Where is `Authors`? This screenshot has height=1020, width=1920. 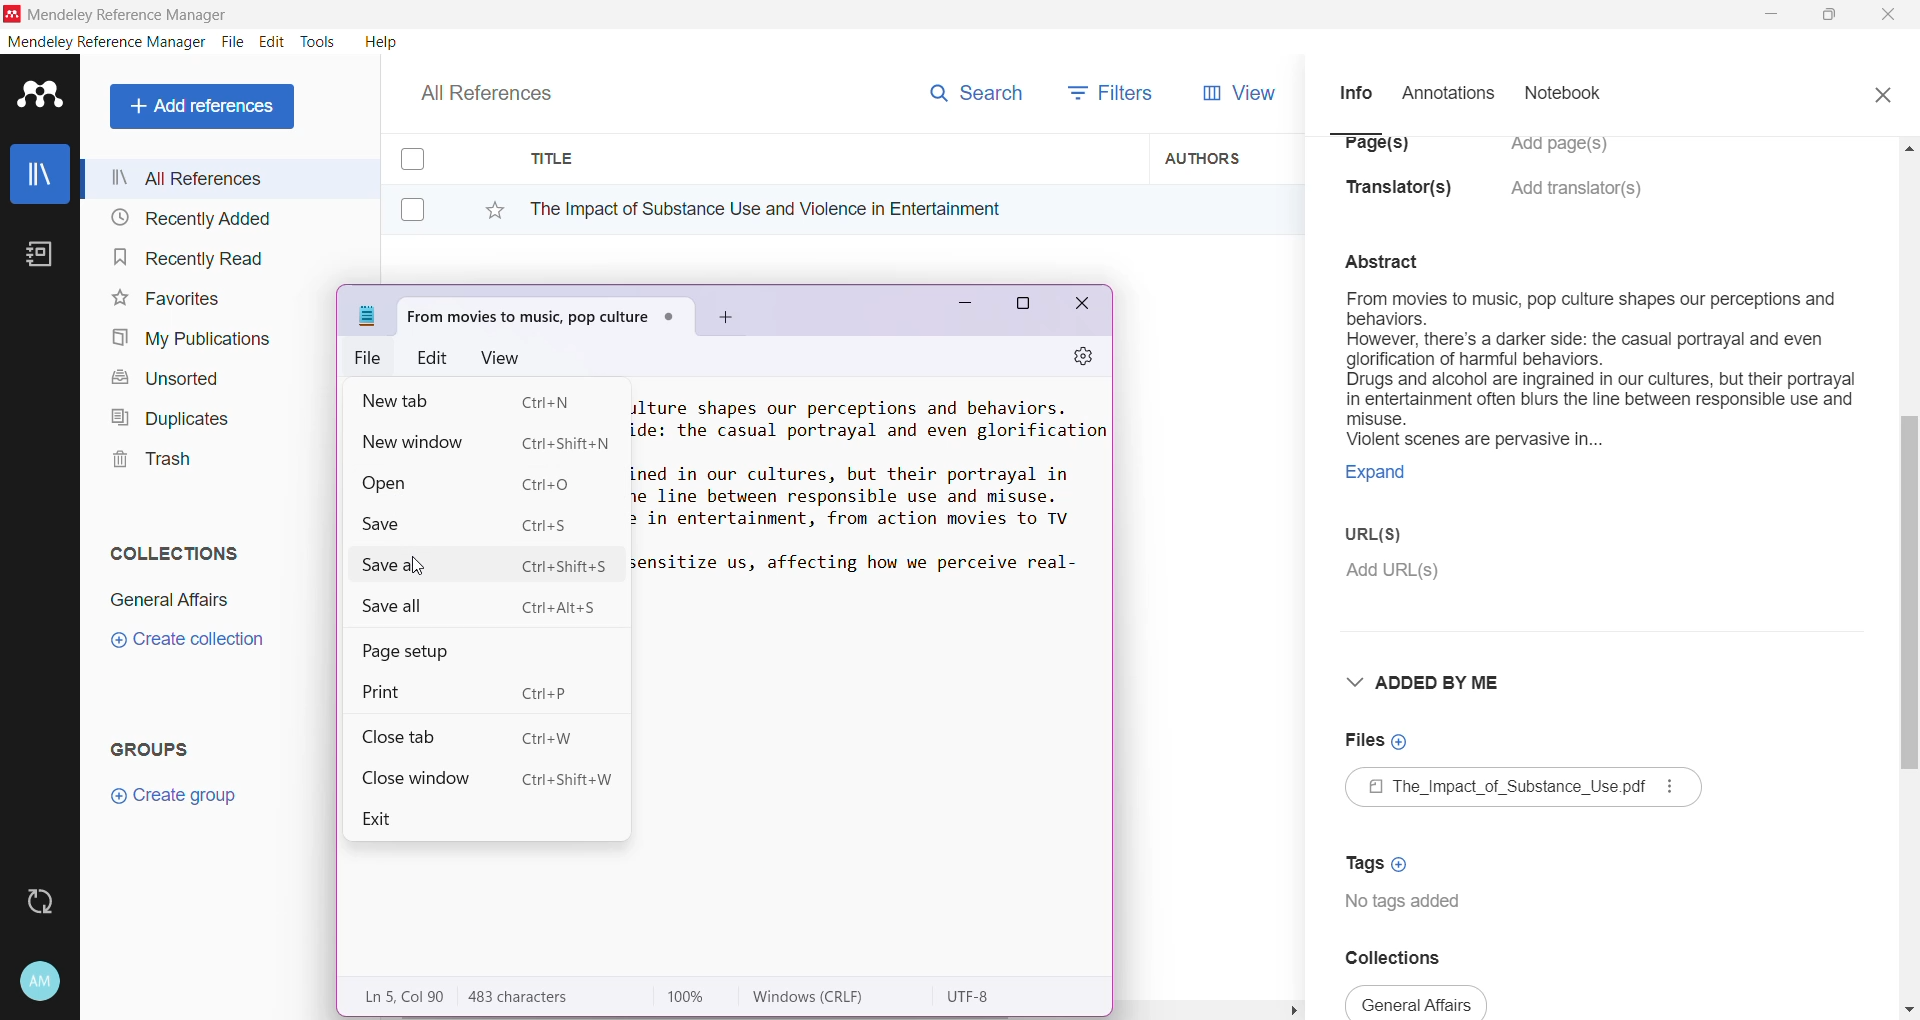 Authors is located at coordinates (1227, 157).